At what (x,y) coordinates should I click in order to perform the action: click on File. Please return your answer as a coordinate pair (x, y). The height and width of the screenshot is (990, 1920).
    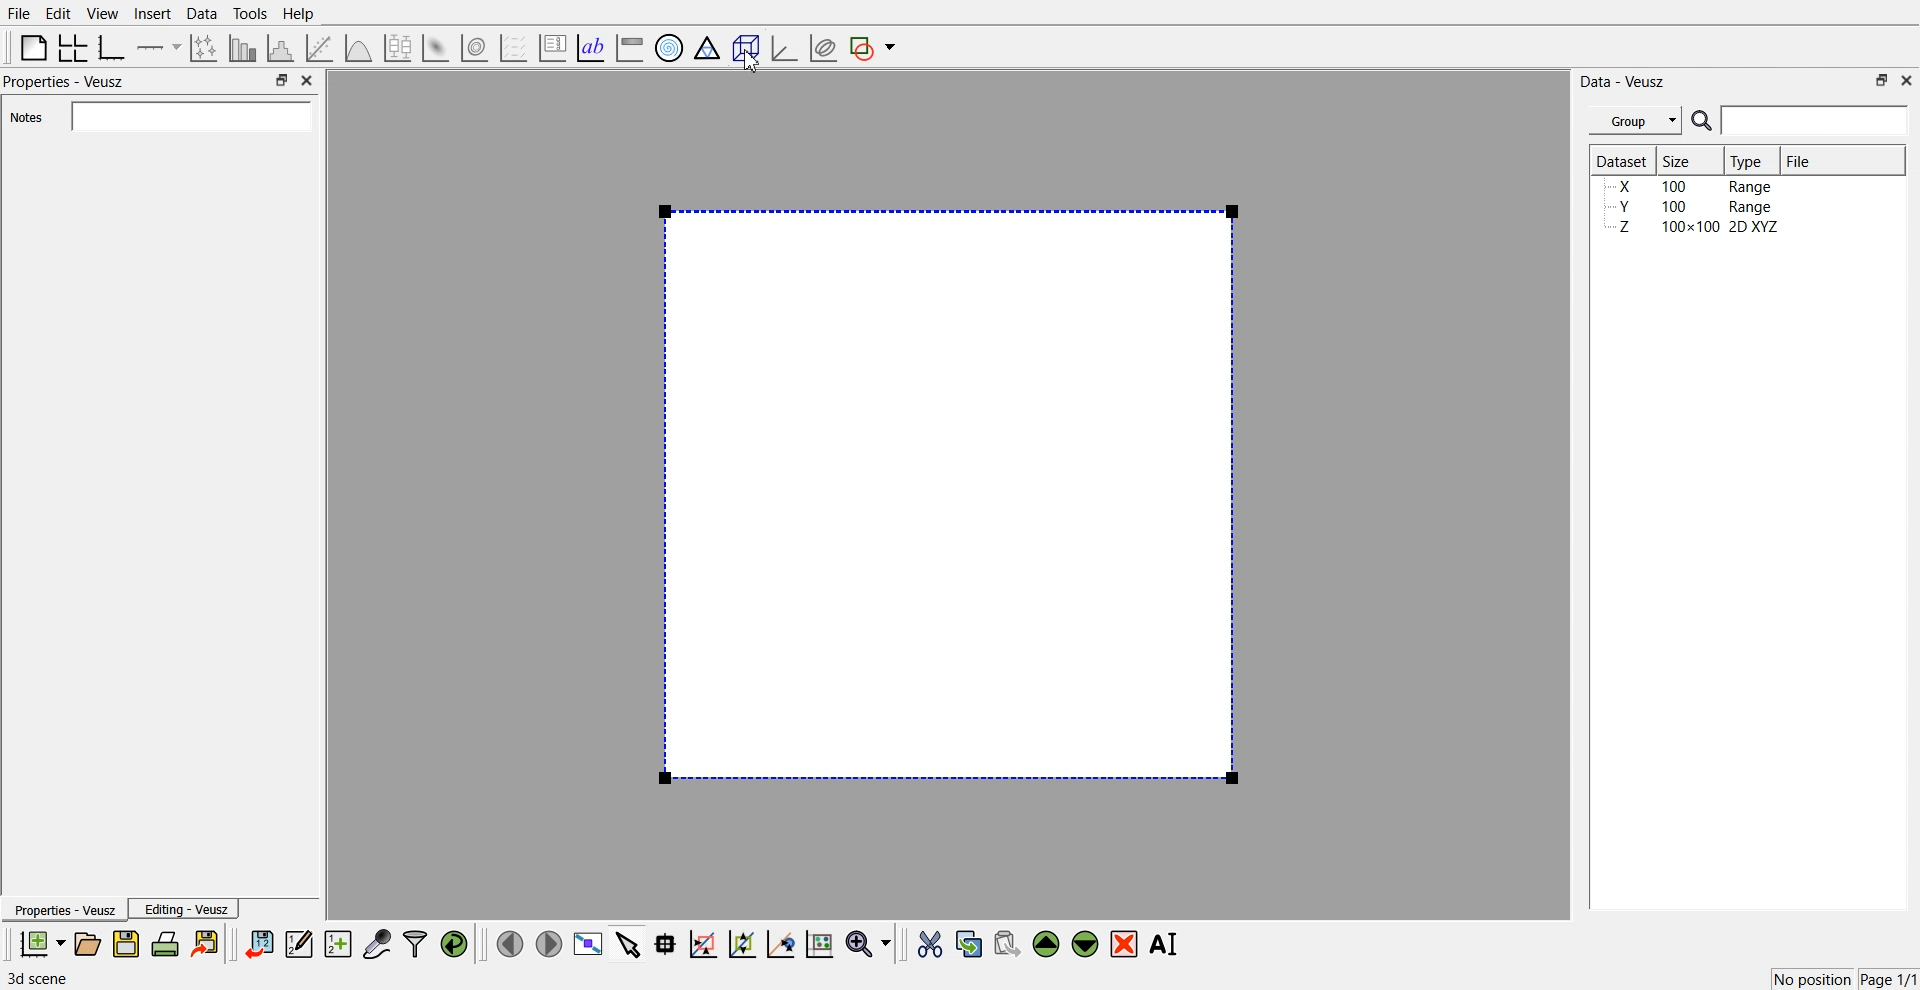
    Looking at the image, I should click on (19, 13).